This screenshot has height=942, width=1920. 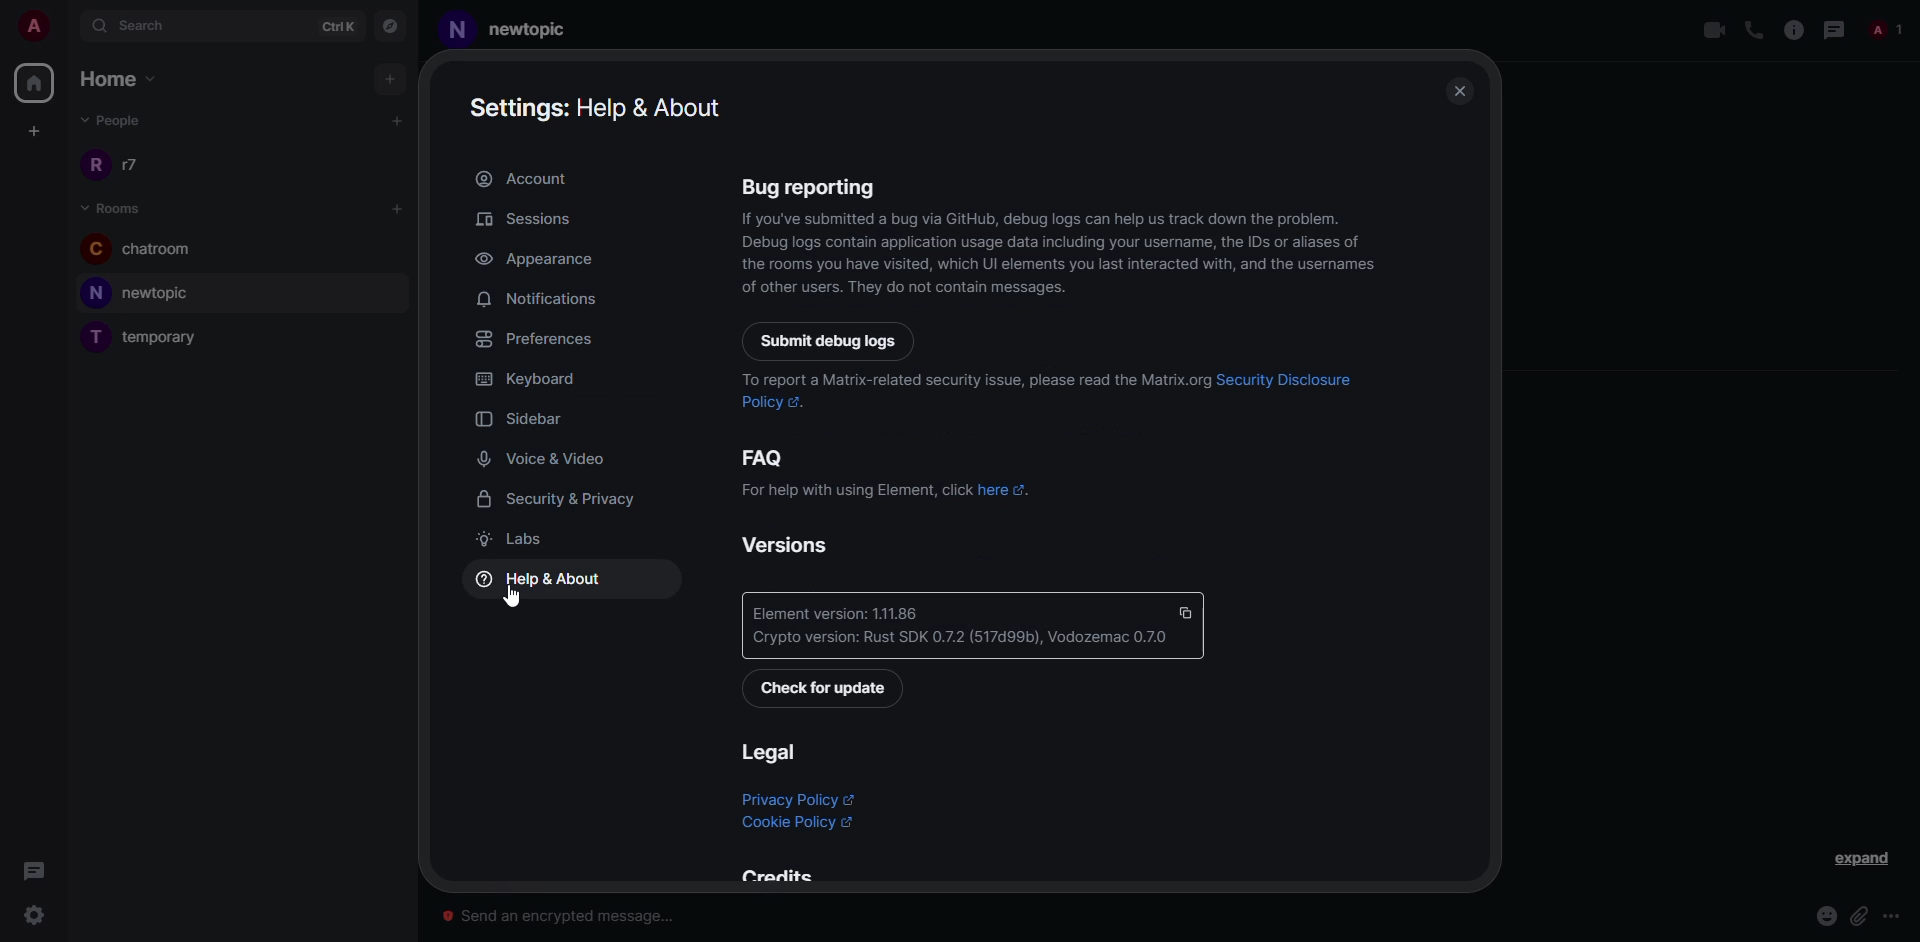 What do you see at coordinates (1006, 489) in the screenshot?
I see `here` at bounding box center [1006, 489].